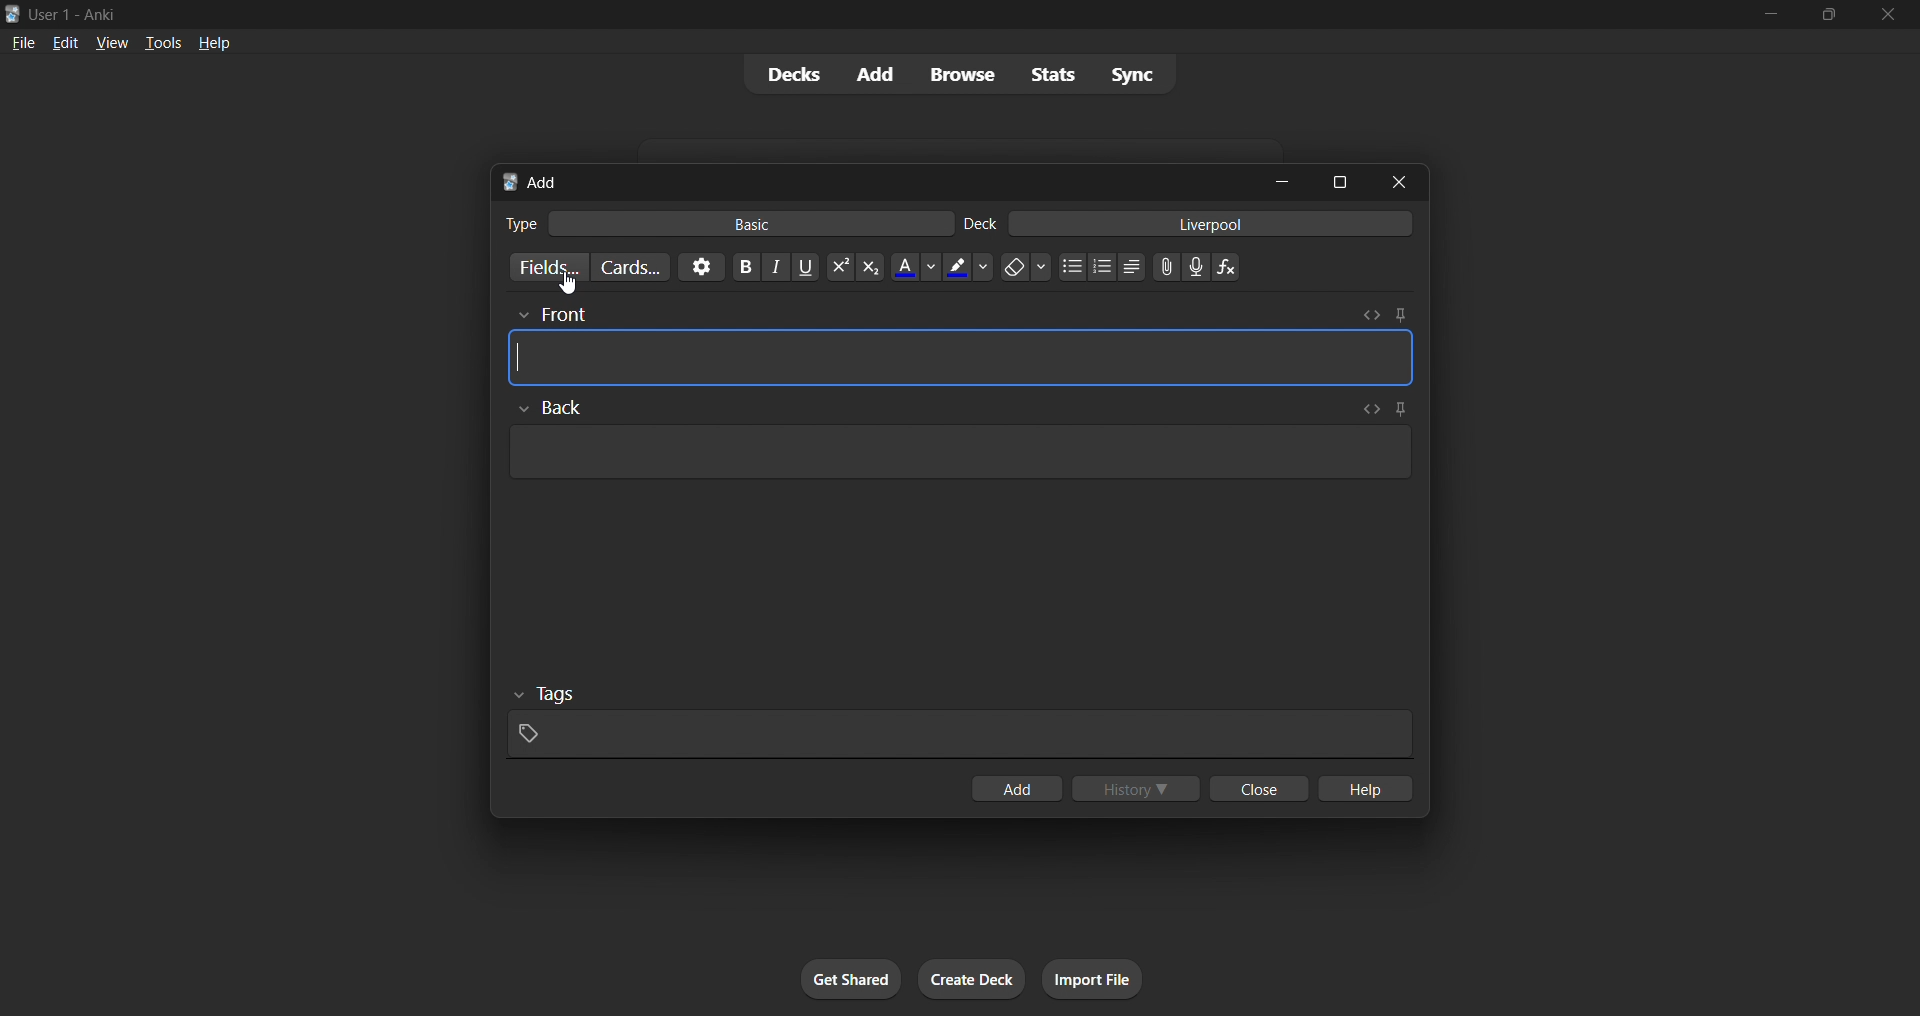 The height and width of the screenshot is (1016, 1920). What do you see at coordinates (214, 43) in the screenshot?
I see `help` at bounding box center [214, 43].